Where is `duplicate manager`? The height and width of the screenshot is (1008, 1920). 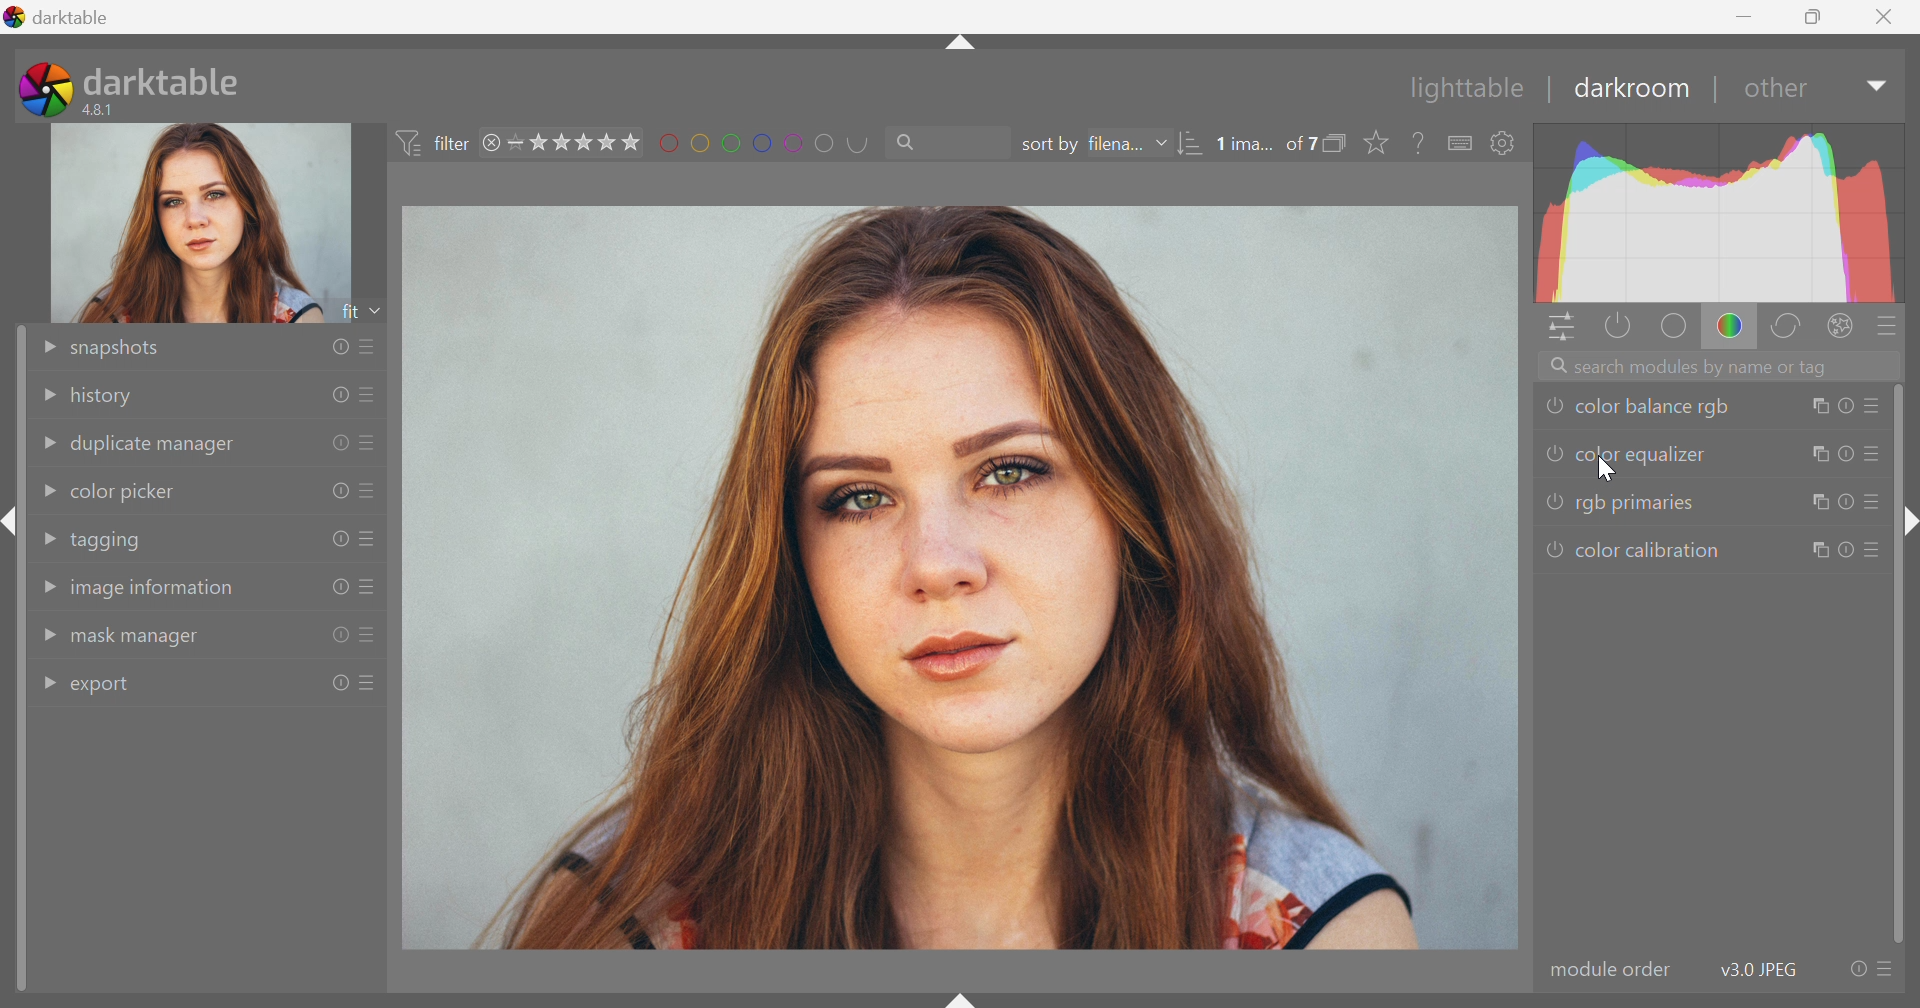 duplicate manager is located at coordinates (155, 445).